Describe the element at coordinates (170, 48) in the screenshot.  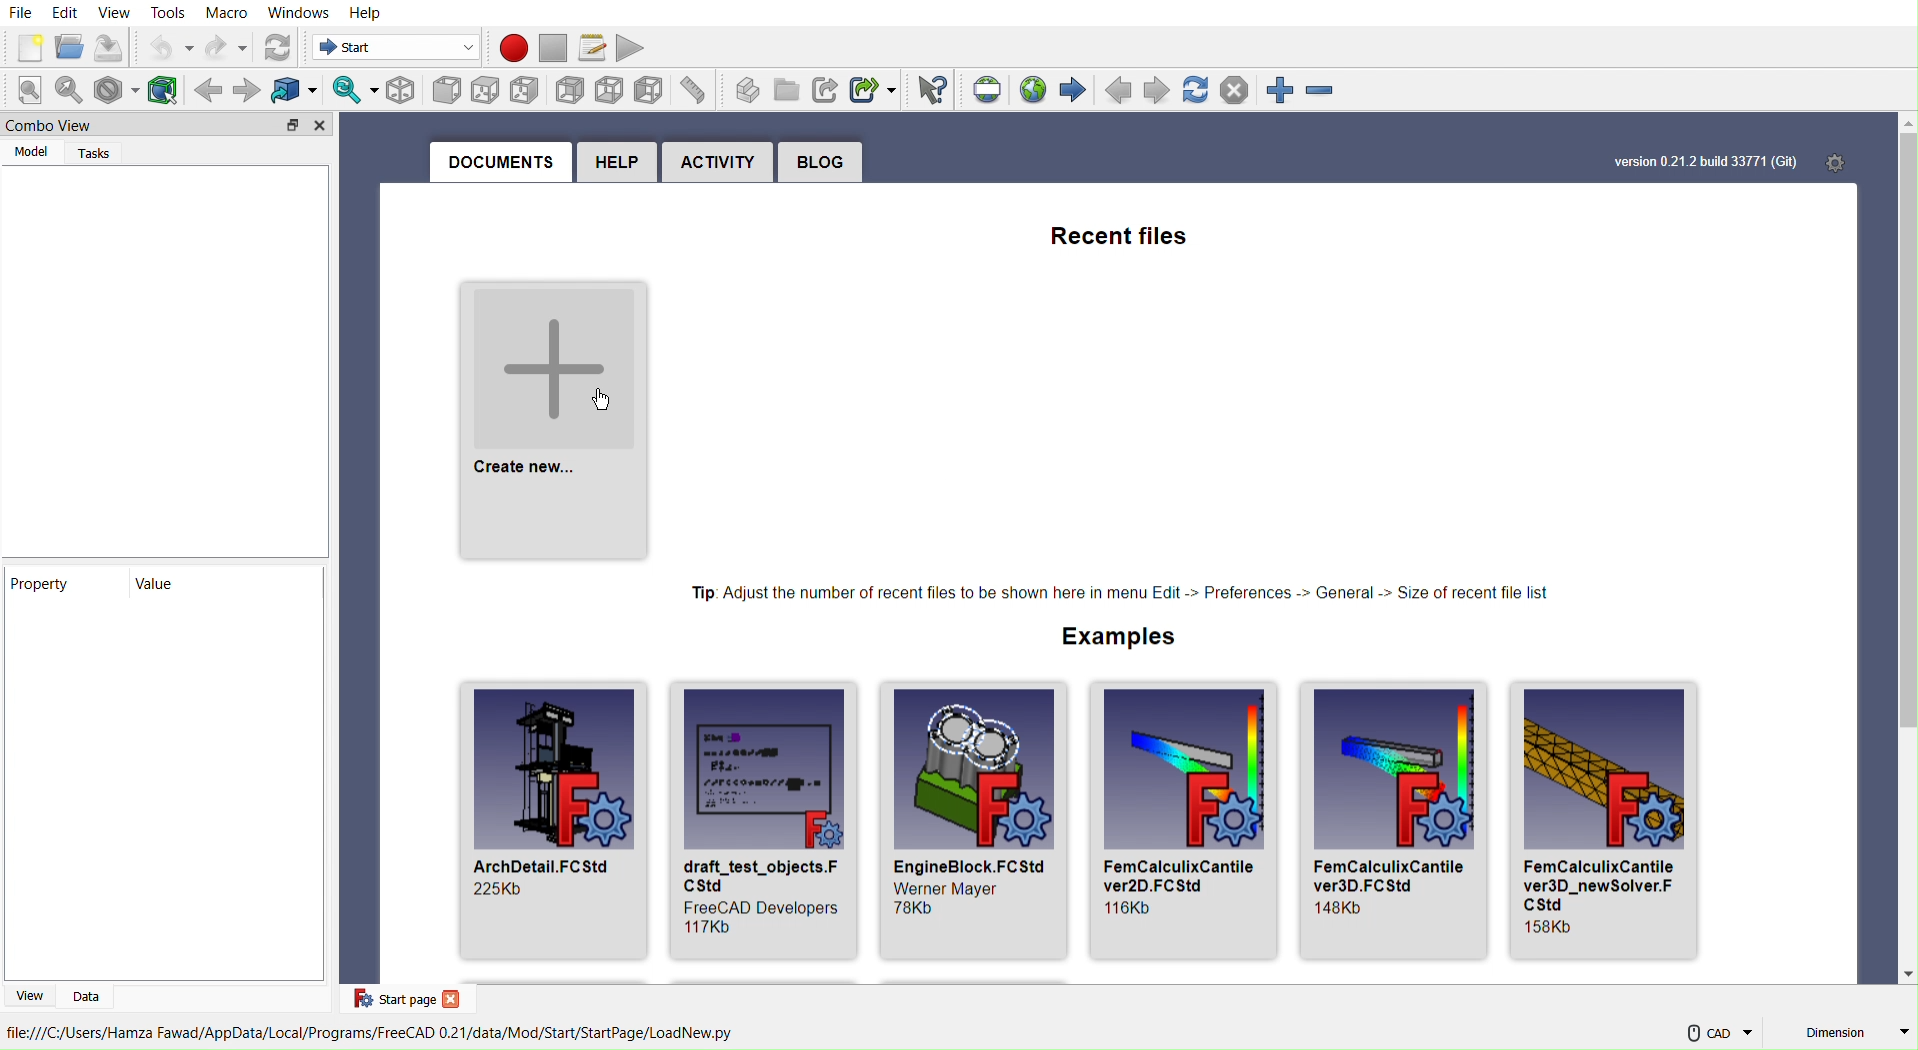
I see `Undo` at that location.